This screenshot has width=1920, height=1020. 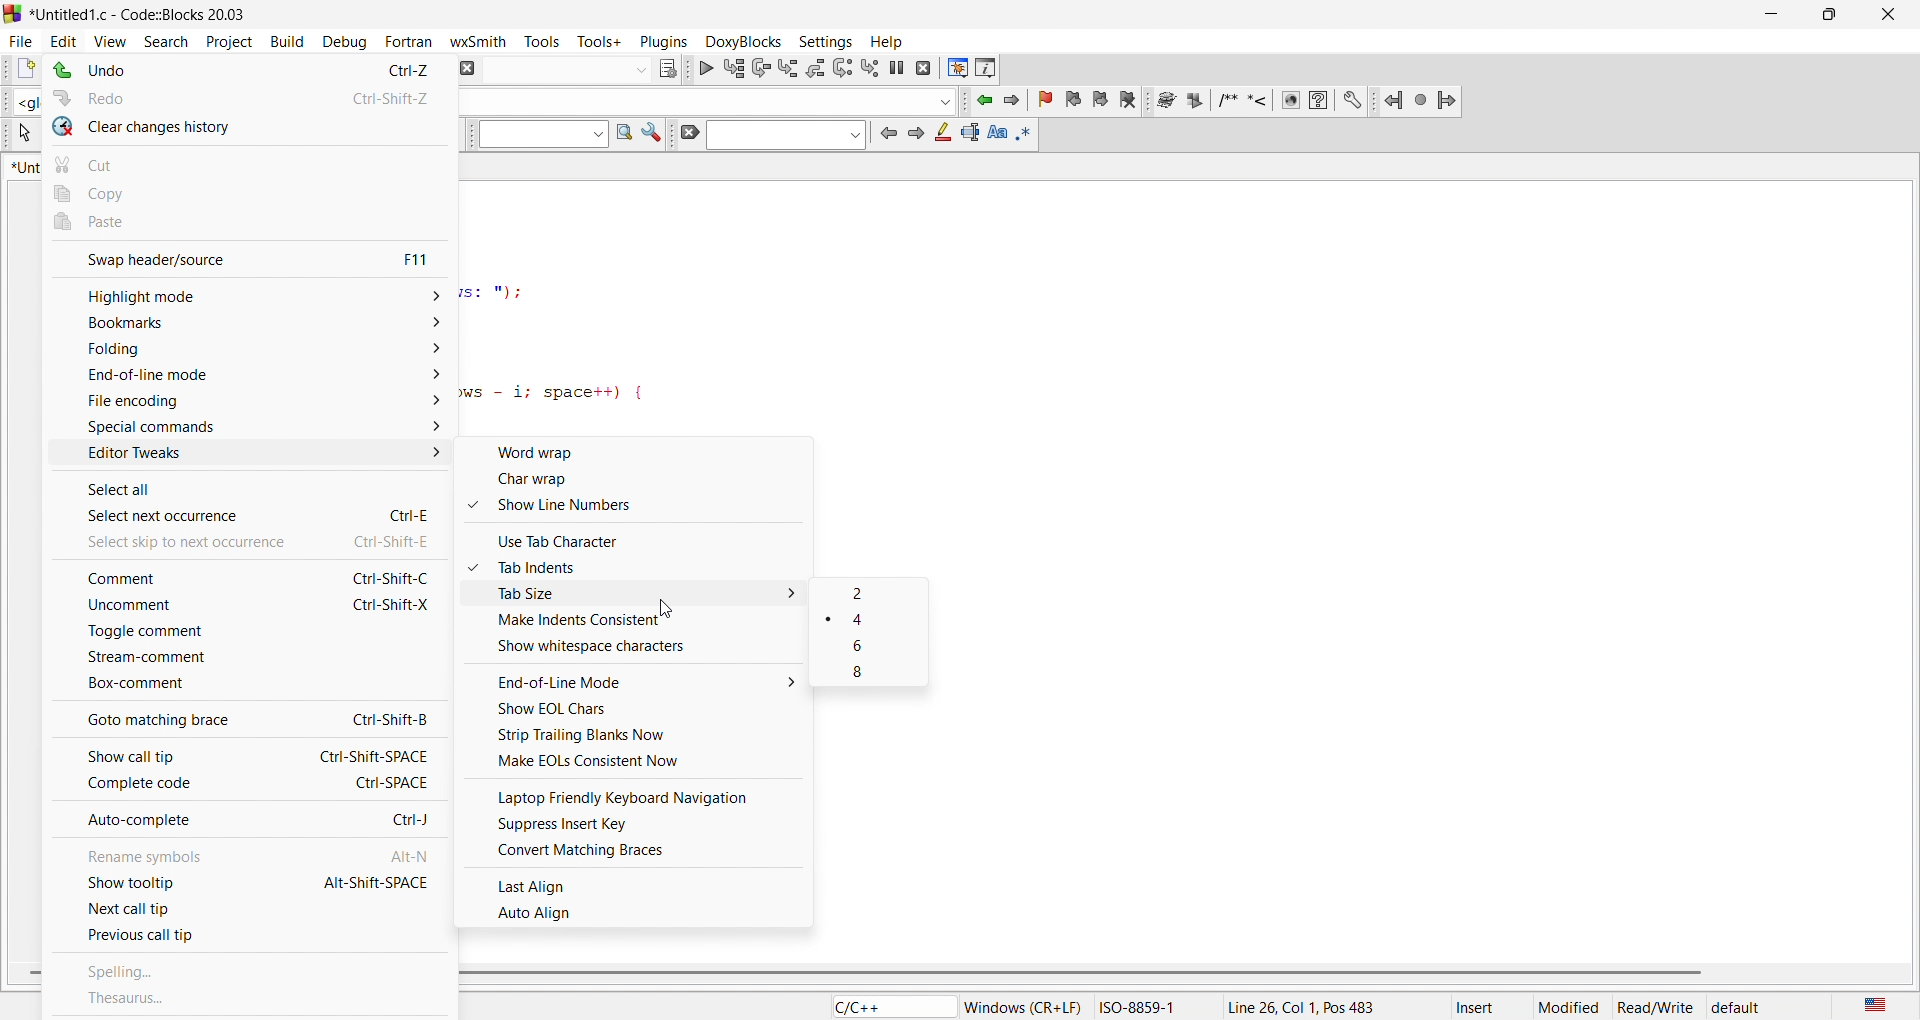 I want to click on show eol charts, so click(x=641, y=710).